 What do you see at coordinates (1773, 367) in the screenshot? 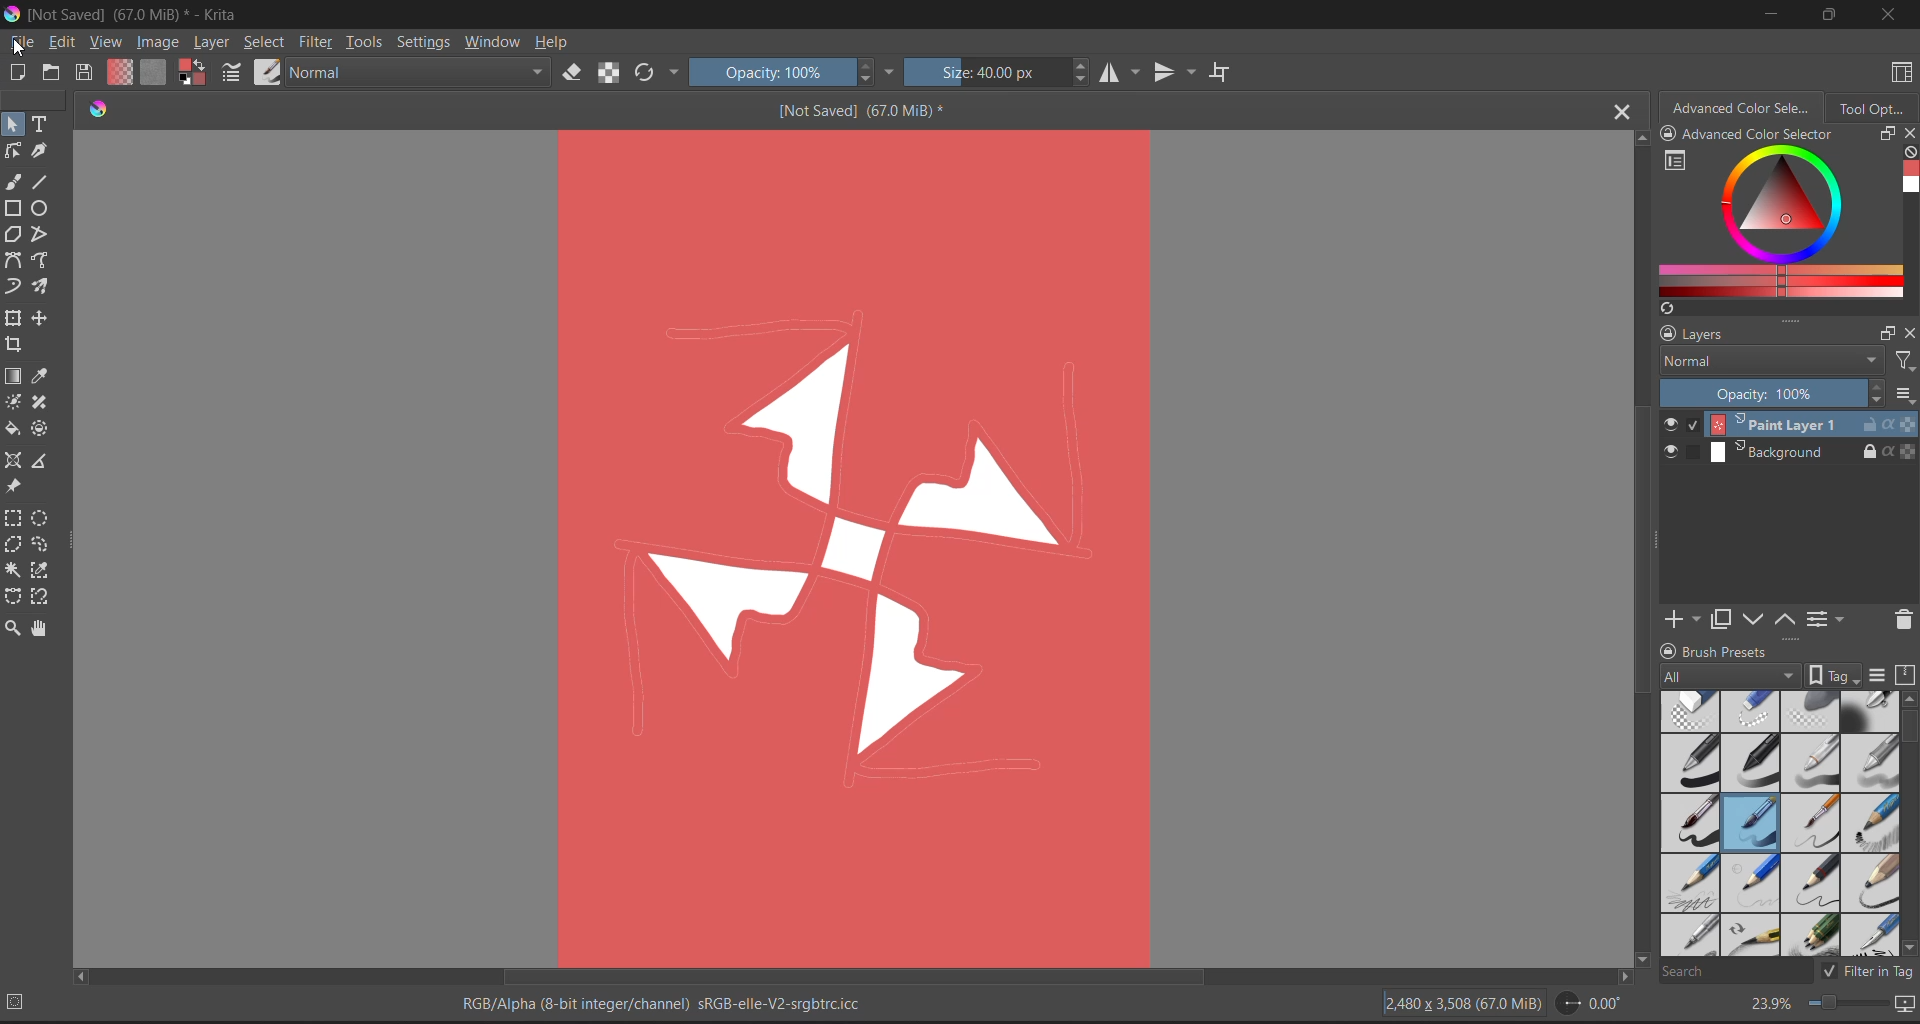
I see `normal` at bounding box center [1773, 367].